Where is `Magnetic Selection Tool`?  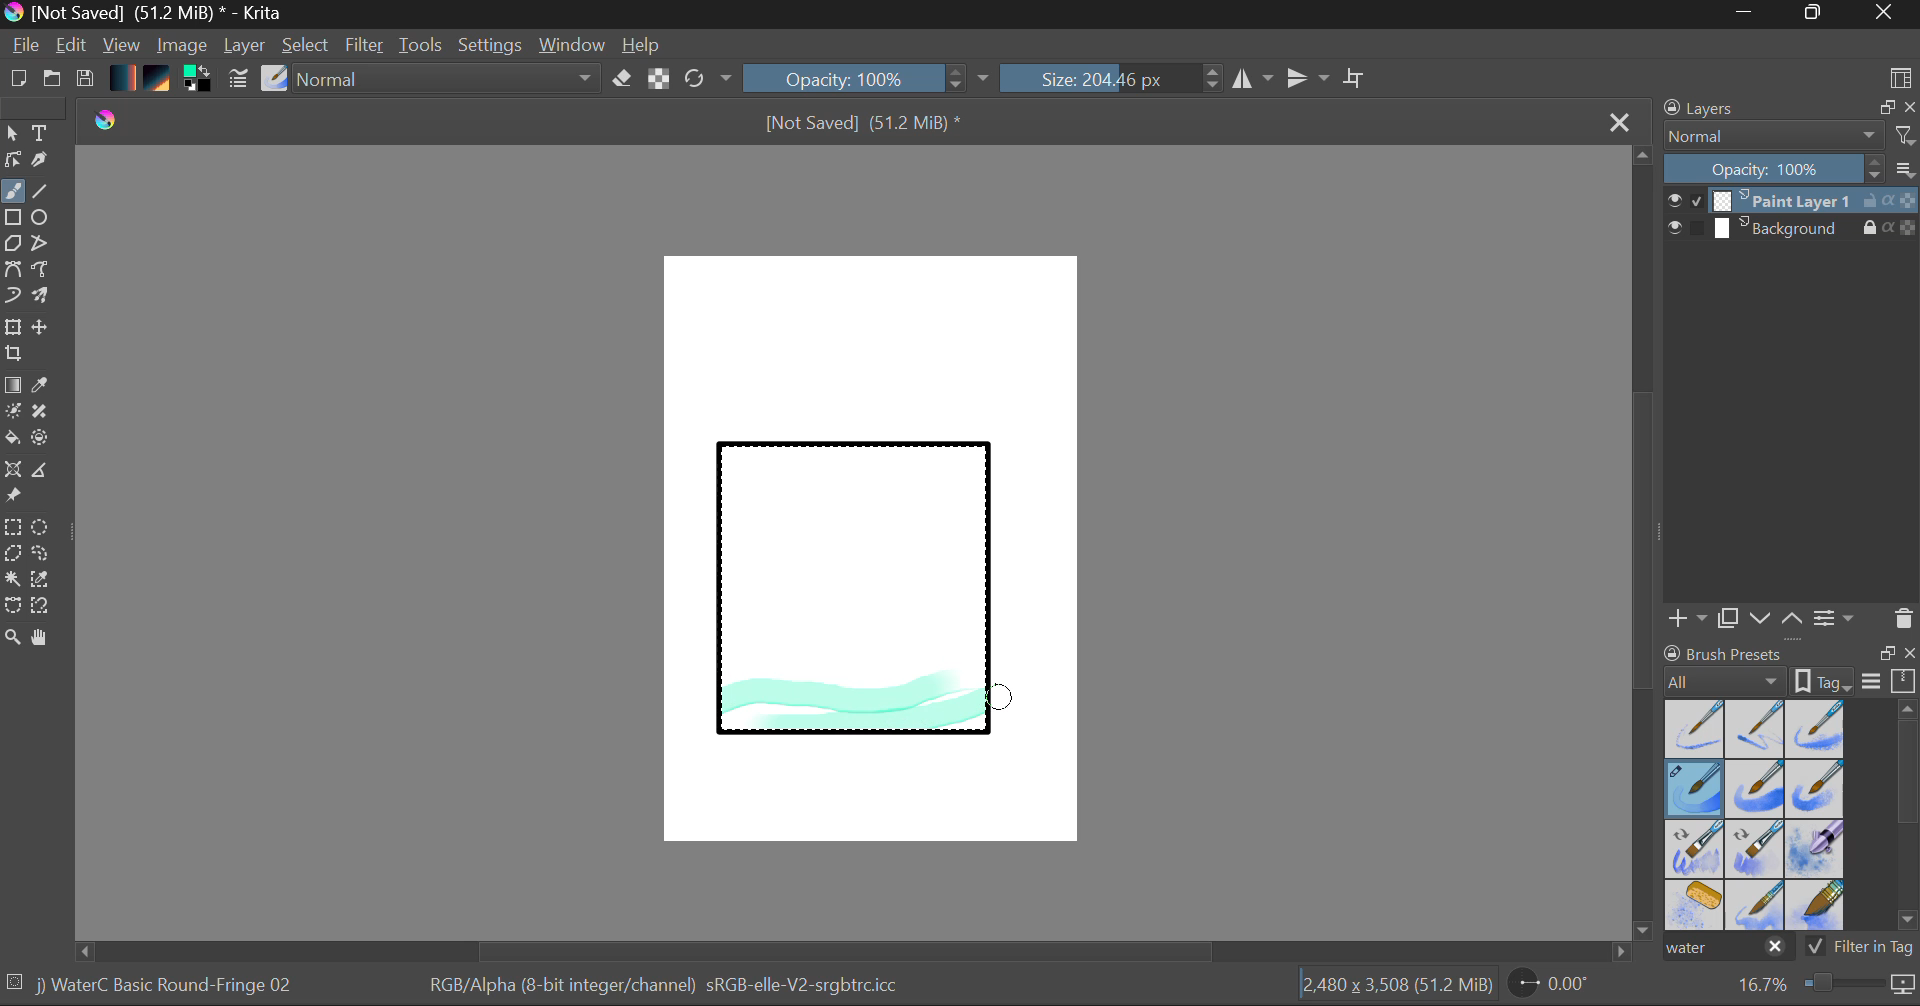 Magnetic Selection Tool is located at coordinates (41, 606).